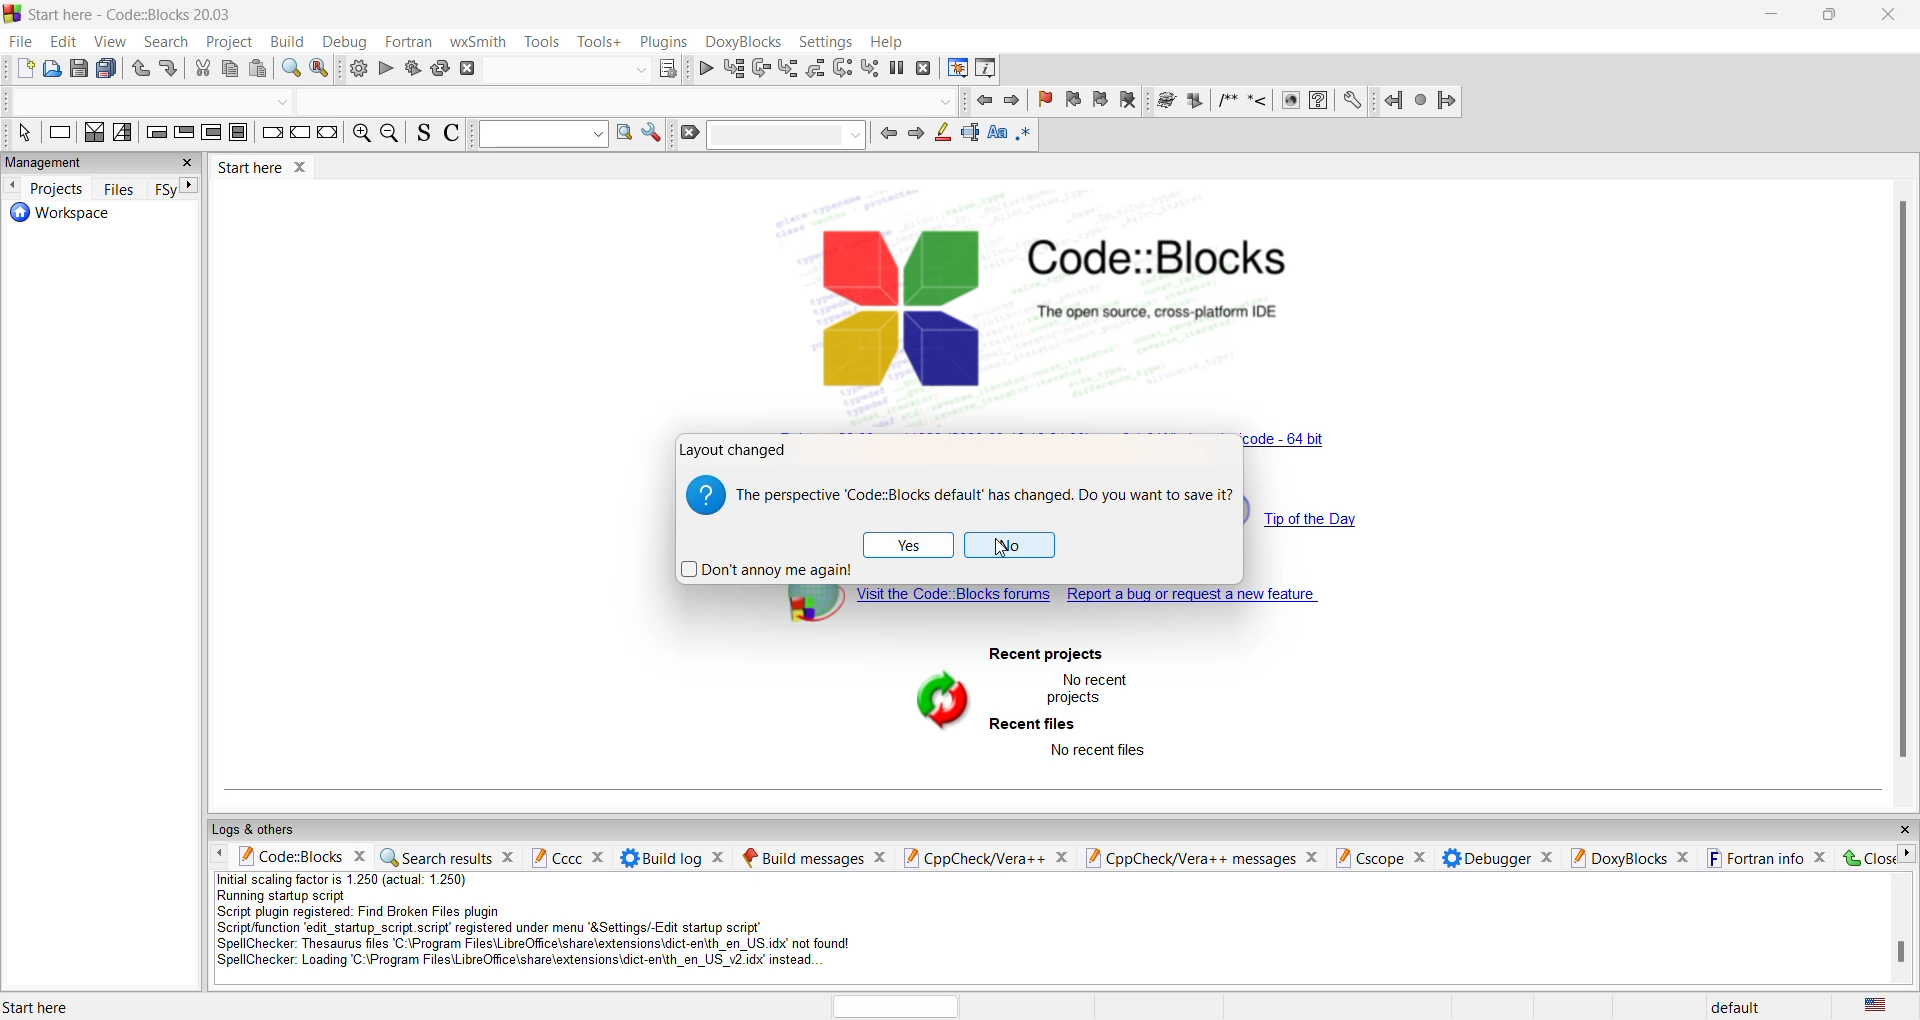  What do you see at coordinates (1197, 101) in the screenshot?
I see `icon` at bounding box center [1197, 101].